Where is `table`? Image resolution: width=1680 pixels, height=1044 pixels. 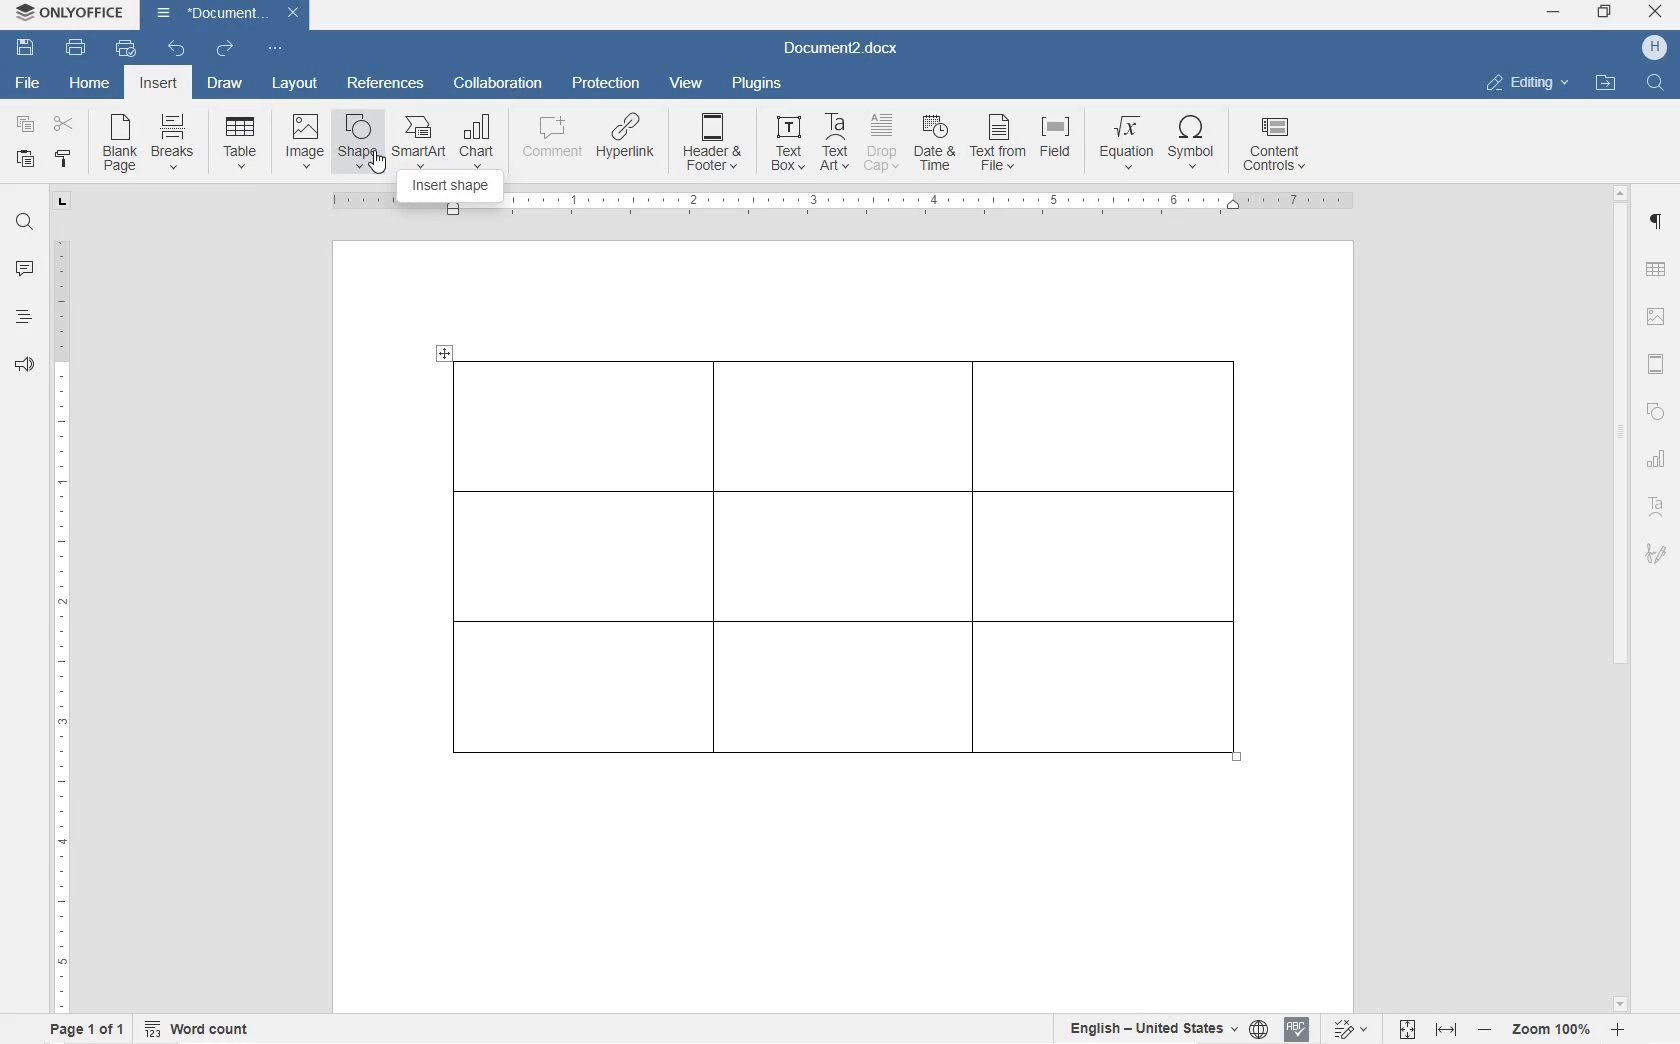 table is located at coordinates (856, 576).